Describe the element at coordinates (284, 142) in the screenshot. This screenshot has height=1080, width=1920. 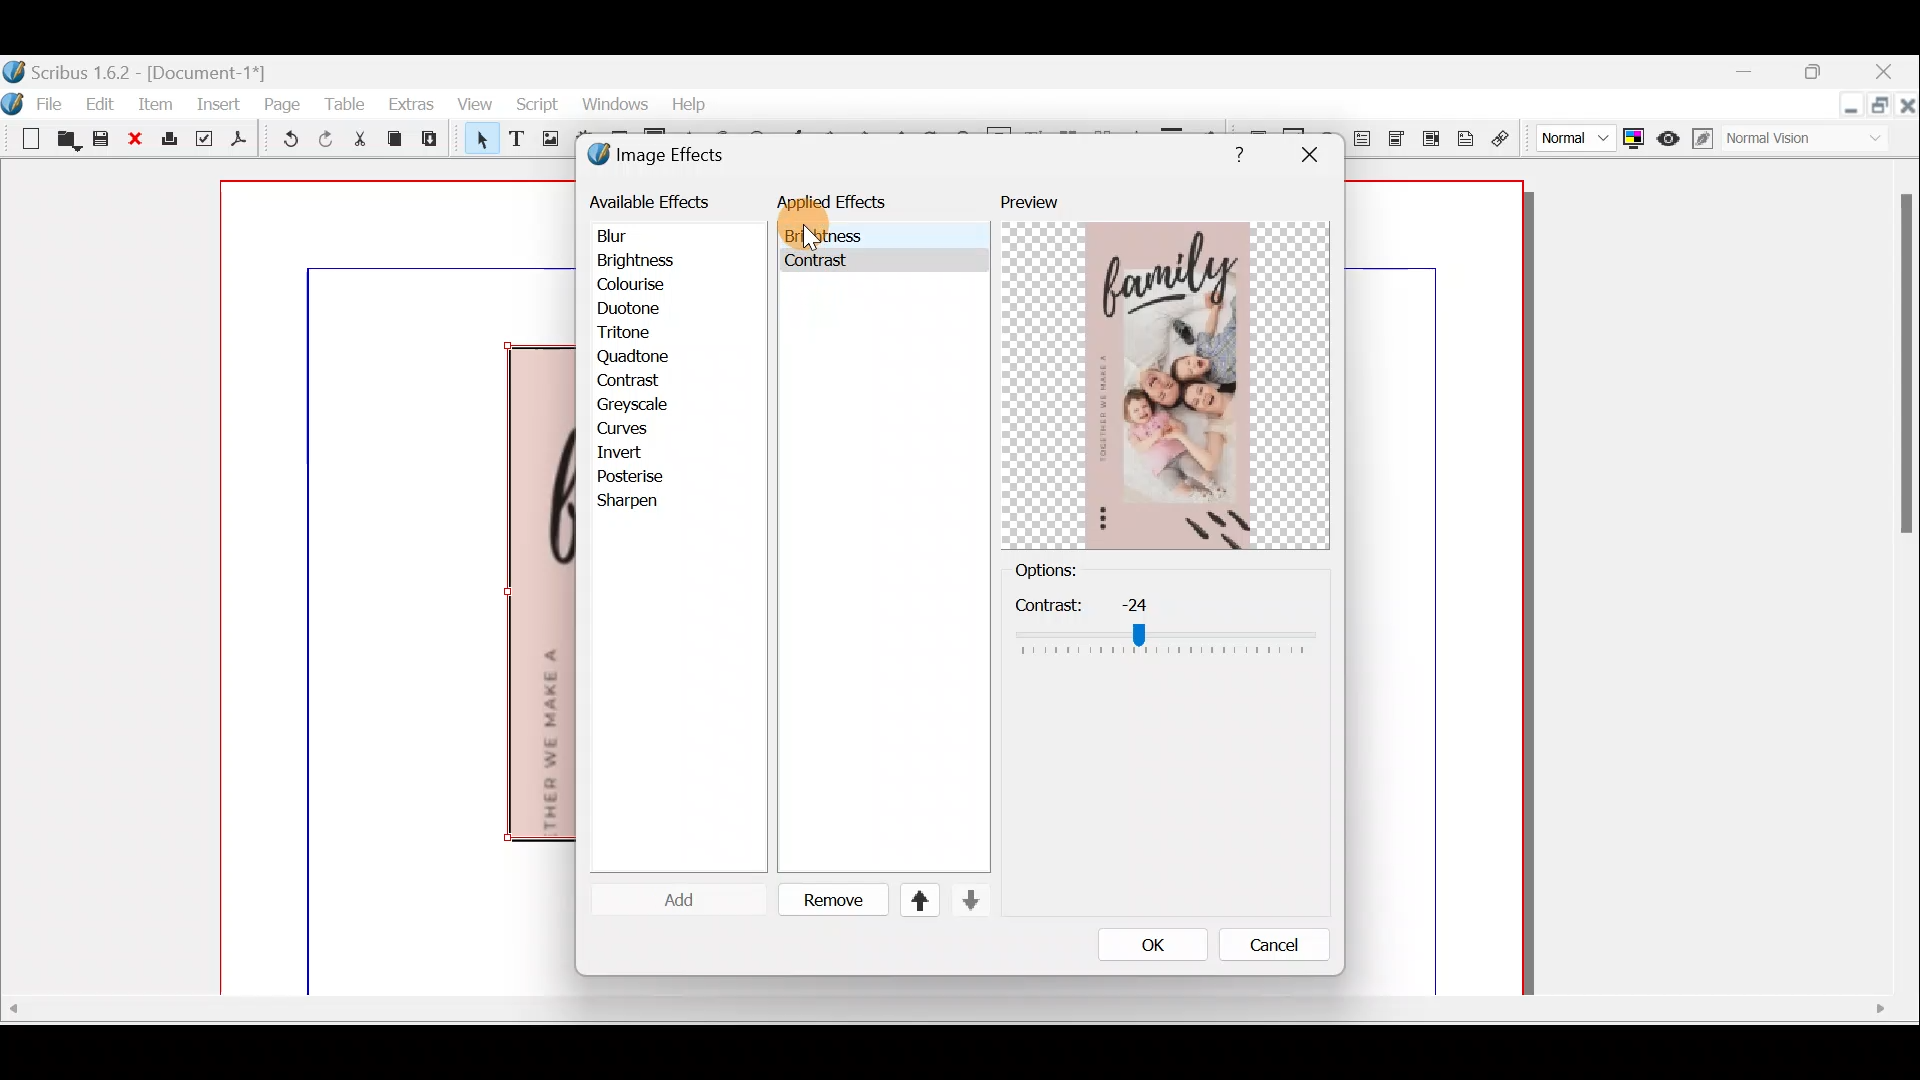
I see `Undo` at that location.